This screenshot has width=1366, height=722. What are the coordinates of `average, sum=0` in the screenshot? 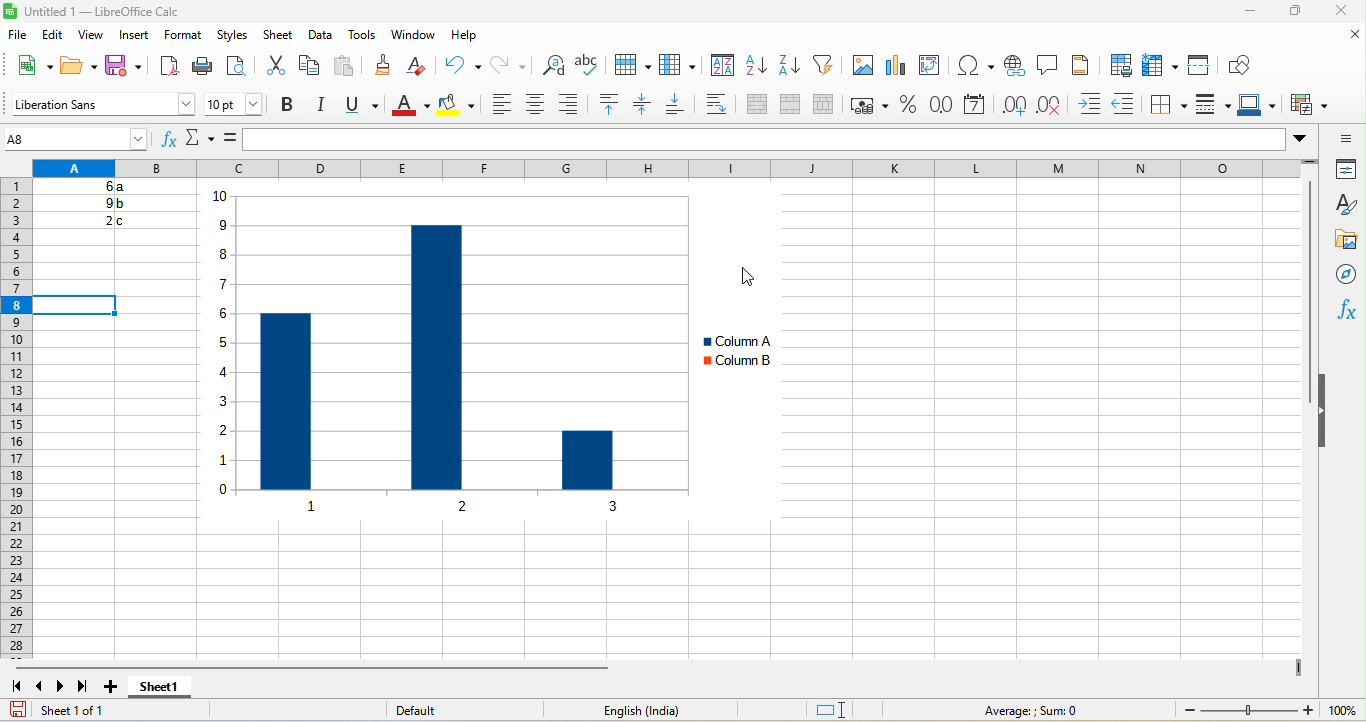 It's located at (1025, 711).